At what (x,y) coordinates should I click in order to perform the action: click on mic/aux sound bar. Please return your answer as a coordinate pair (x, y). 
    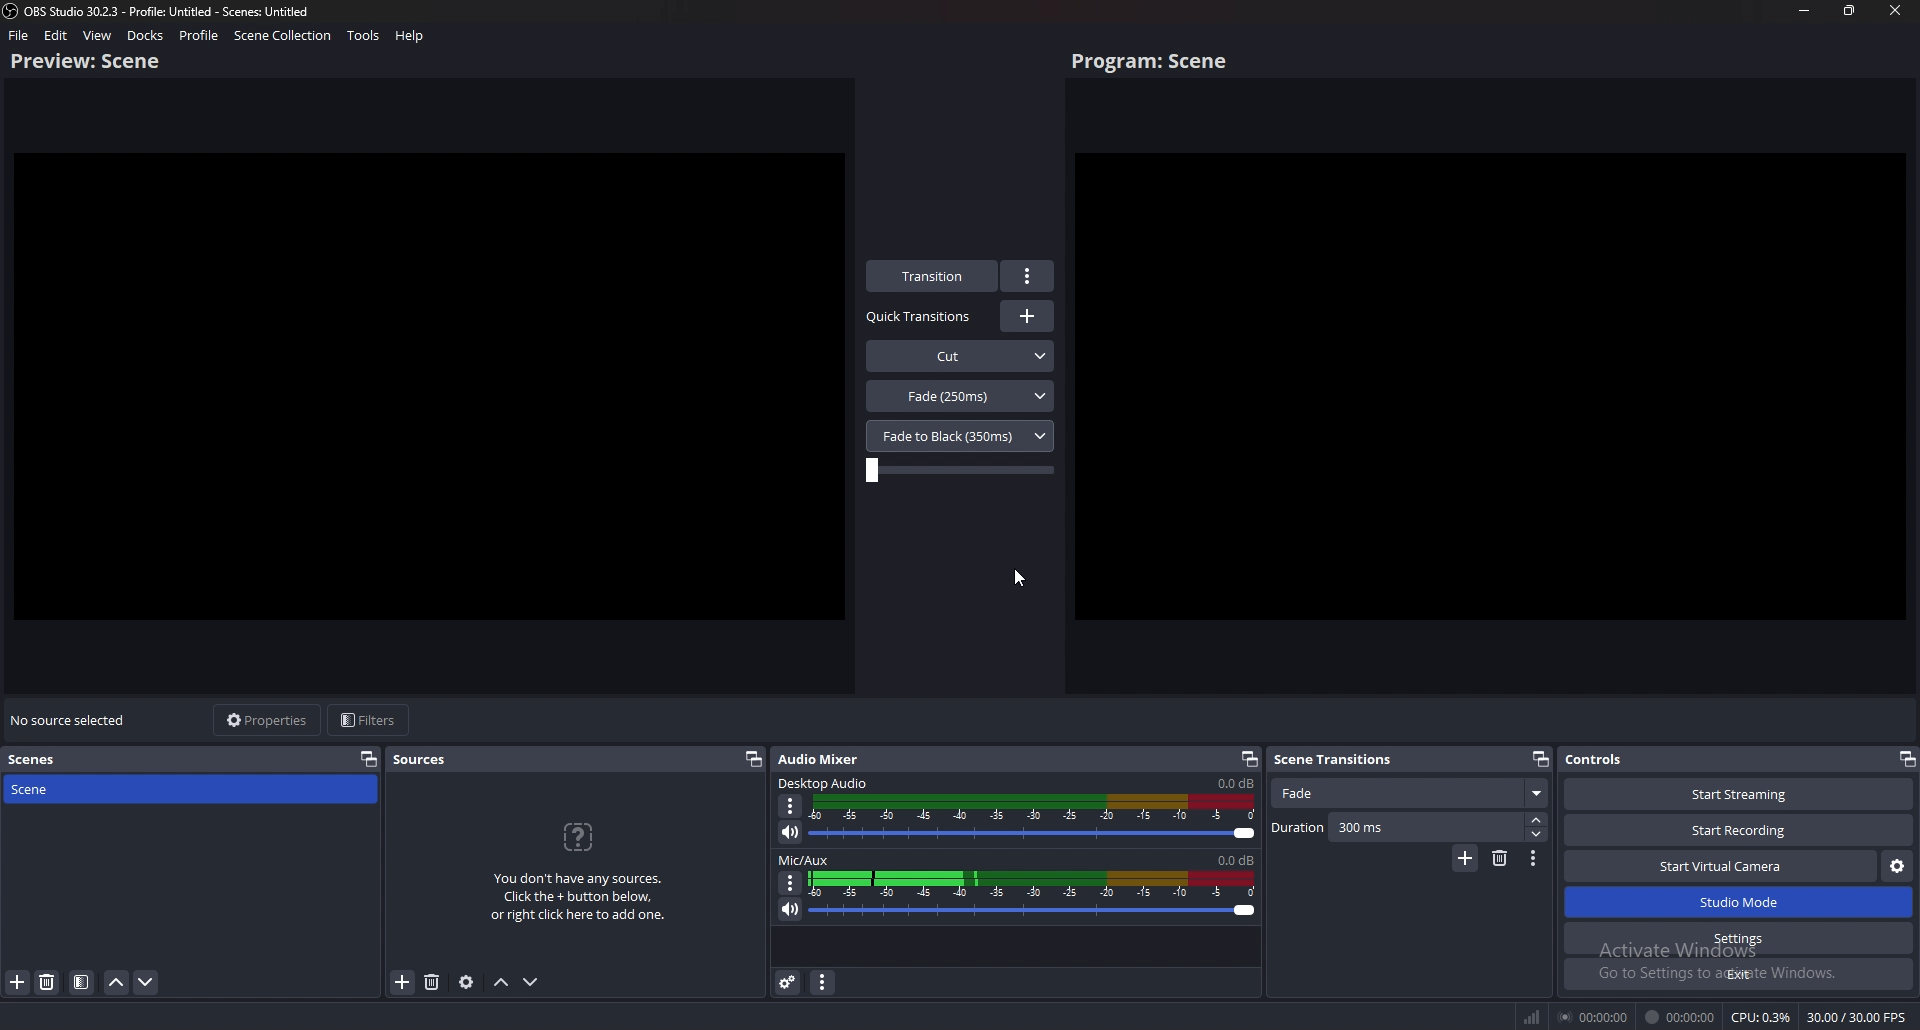
    Looking at the image, I should click on (1034, 897).